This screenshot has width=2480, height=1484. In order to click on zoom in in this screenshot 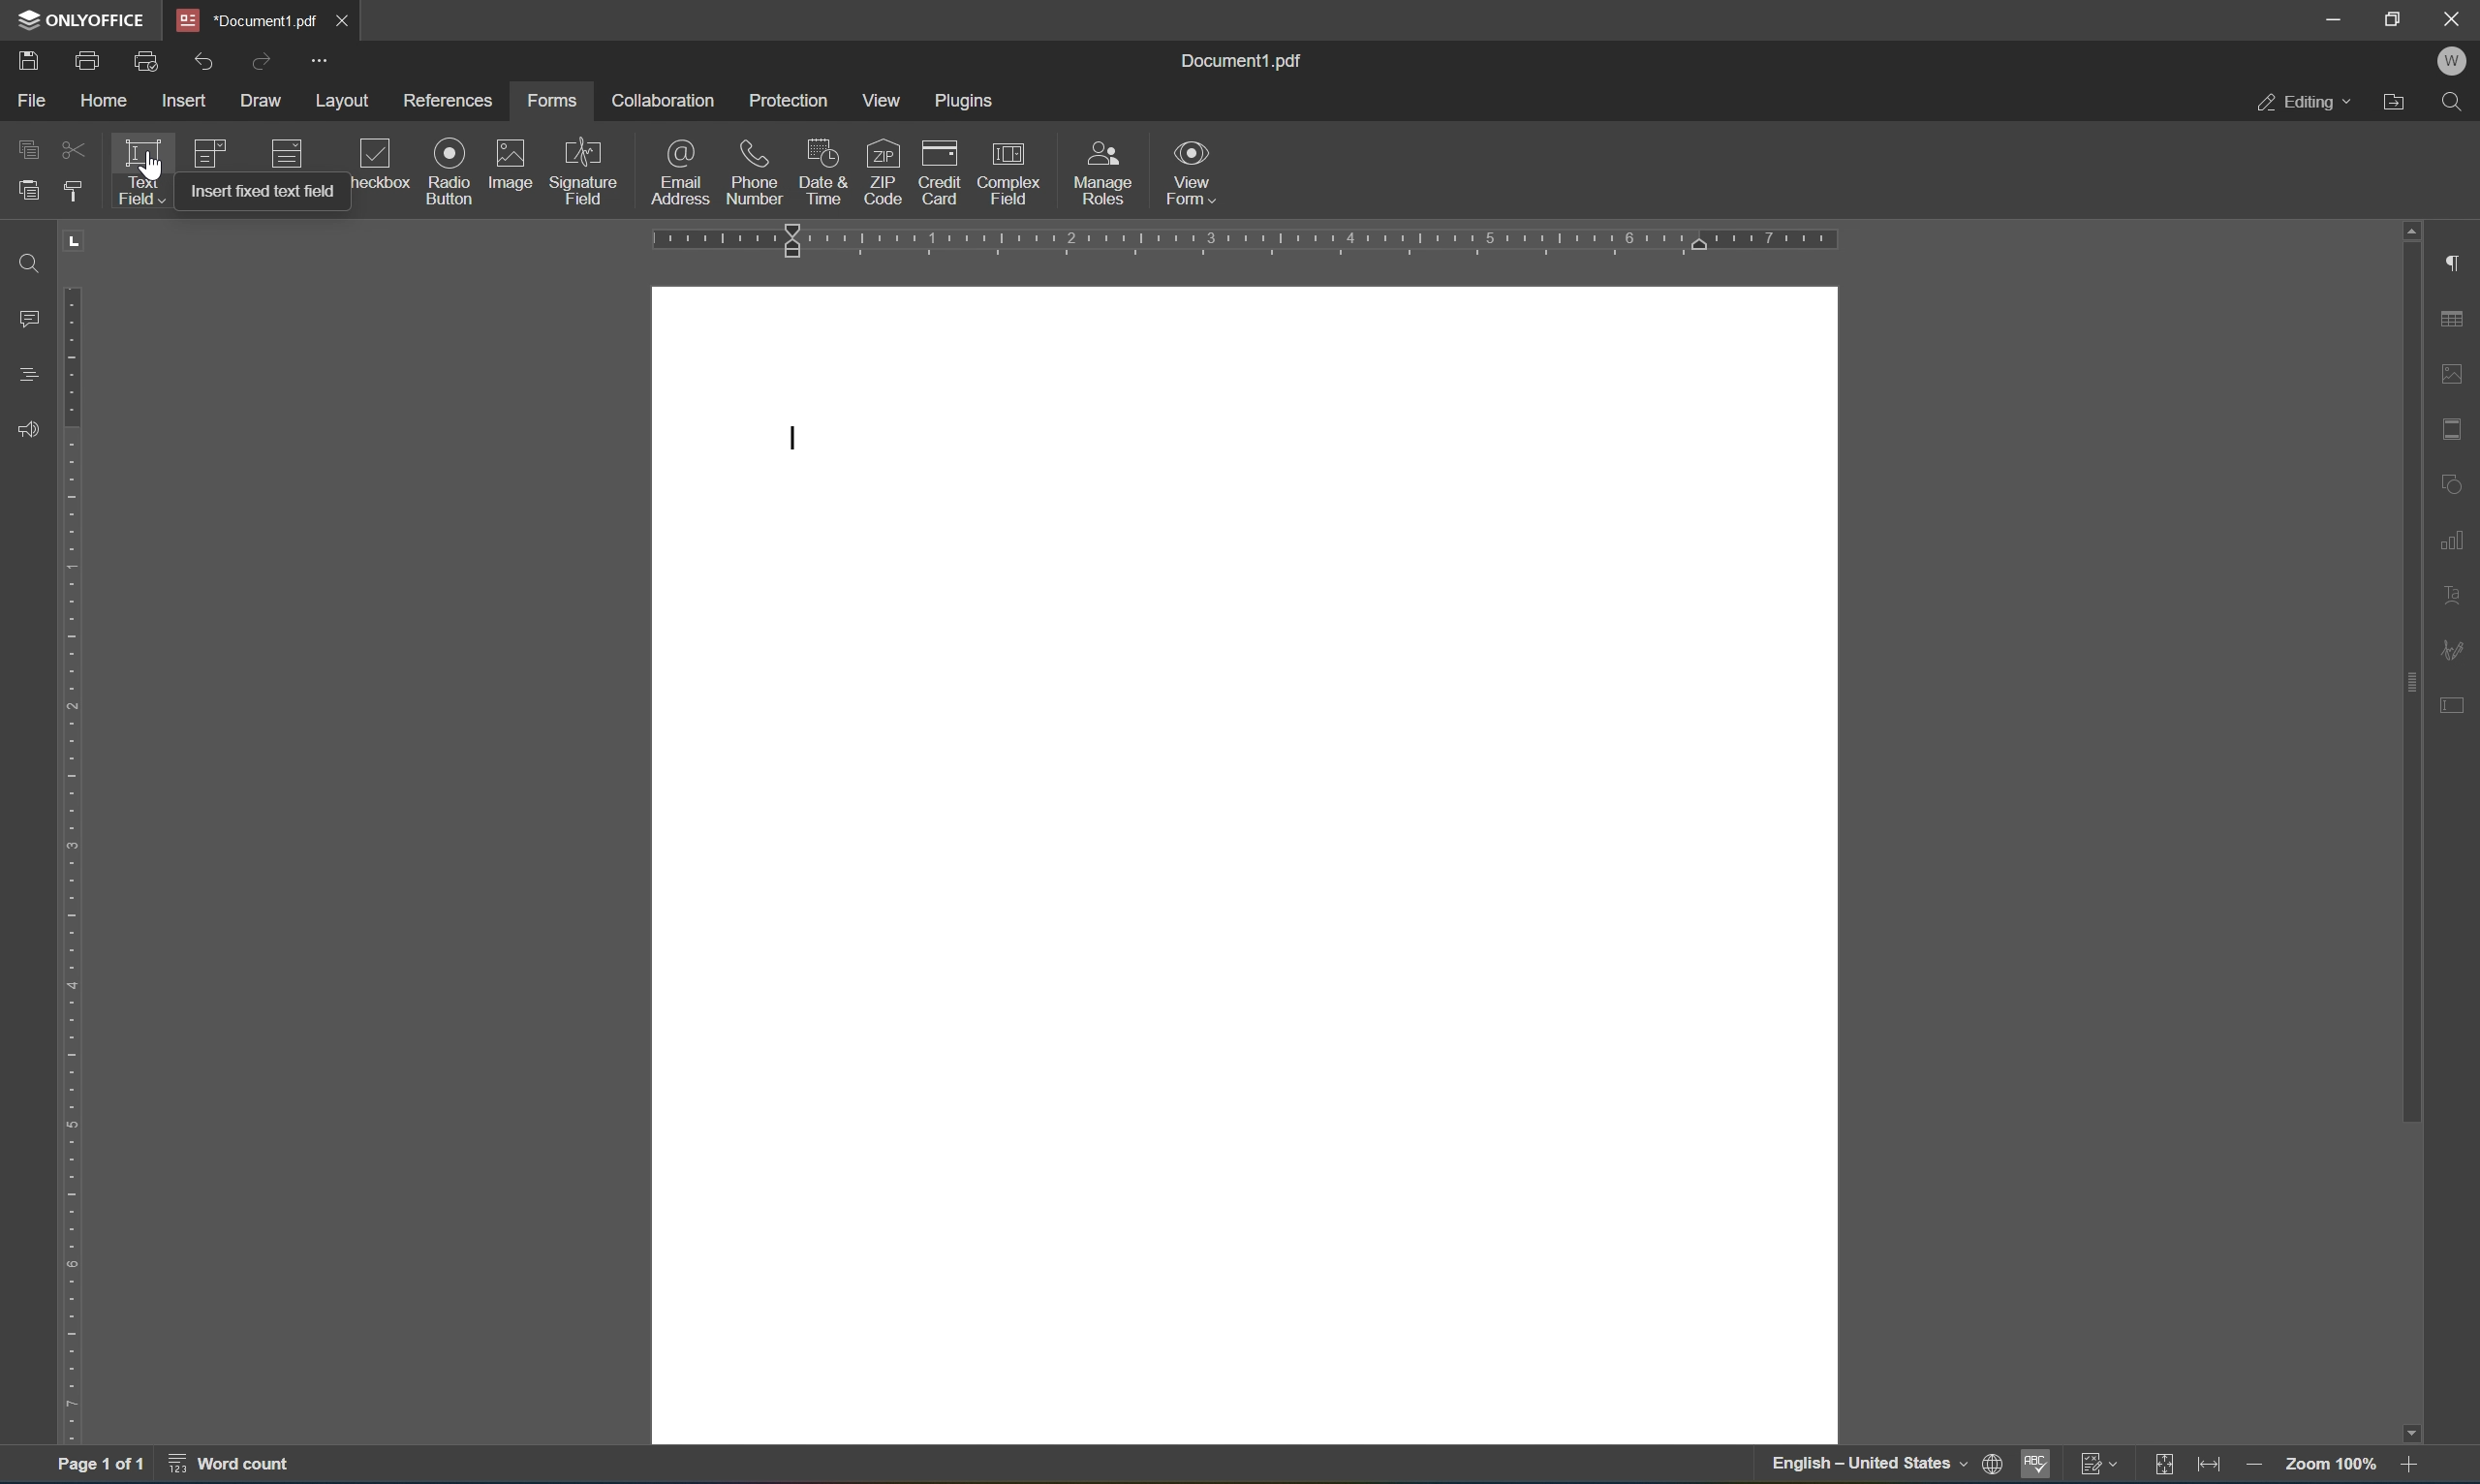, I will do `click(2416, 1466)`.